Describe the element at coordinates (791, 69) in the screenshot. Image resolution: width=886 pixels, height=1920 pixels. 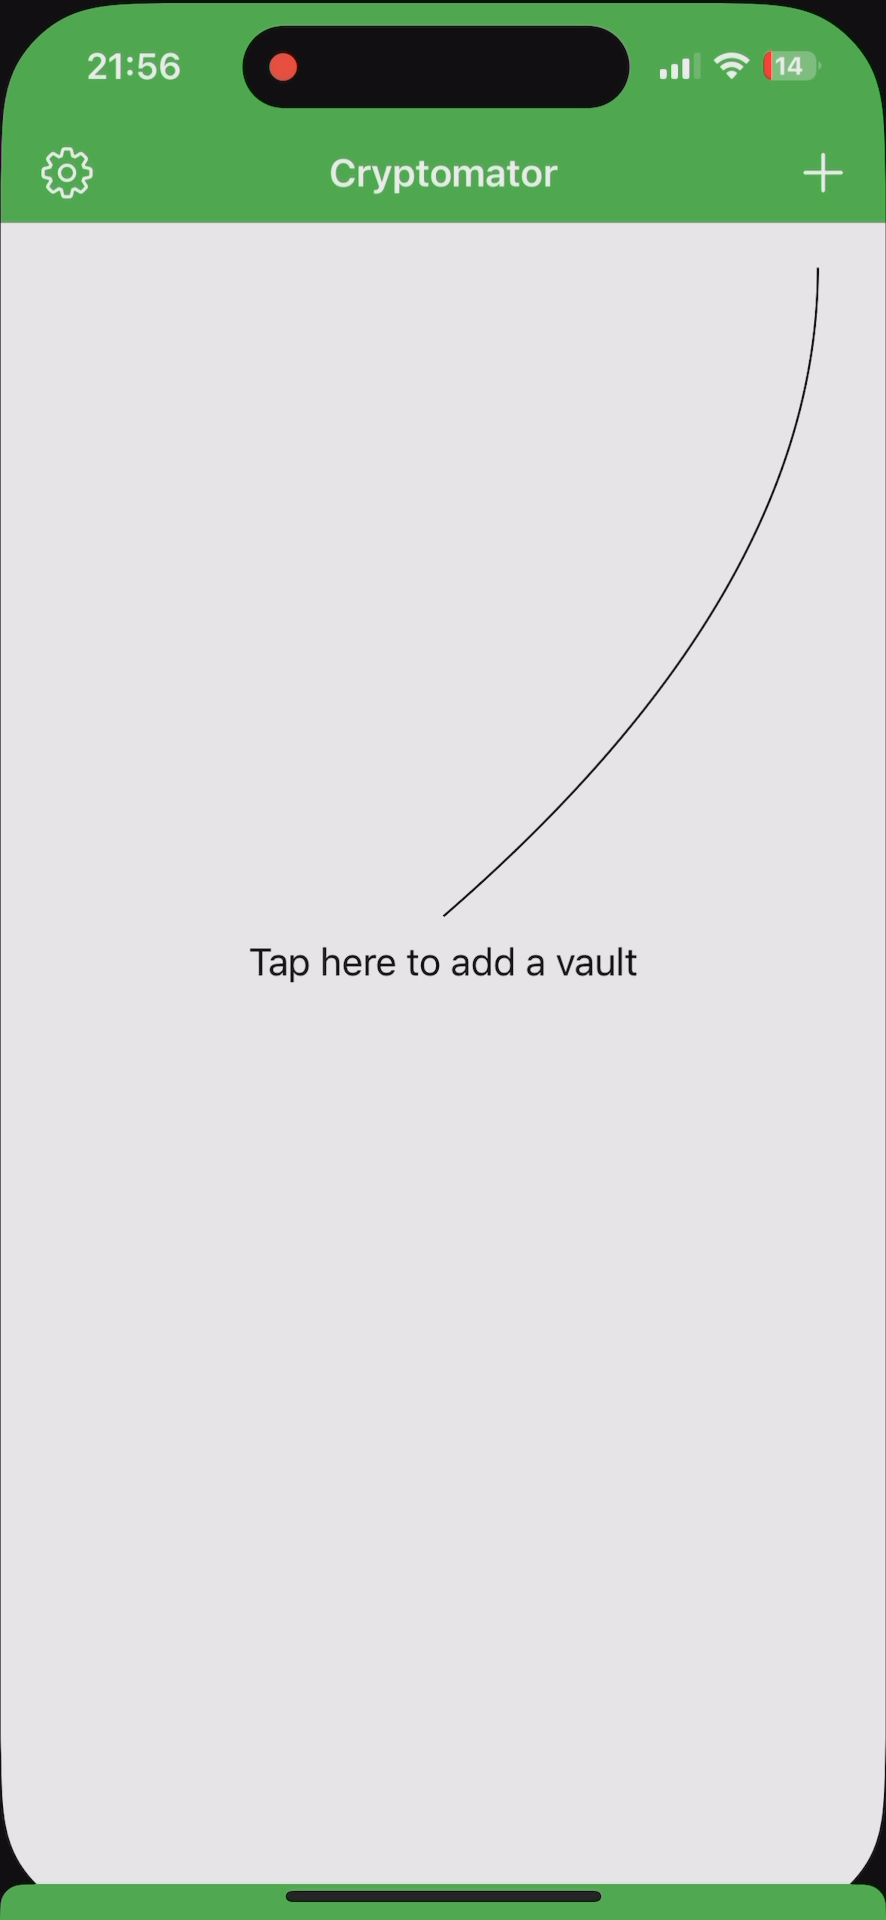
I see `battery` at that location.